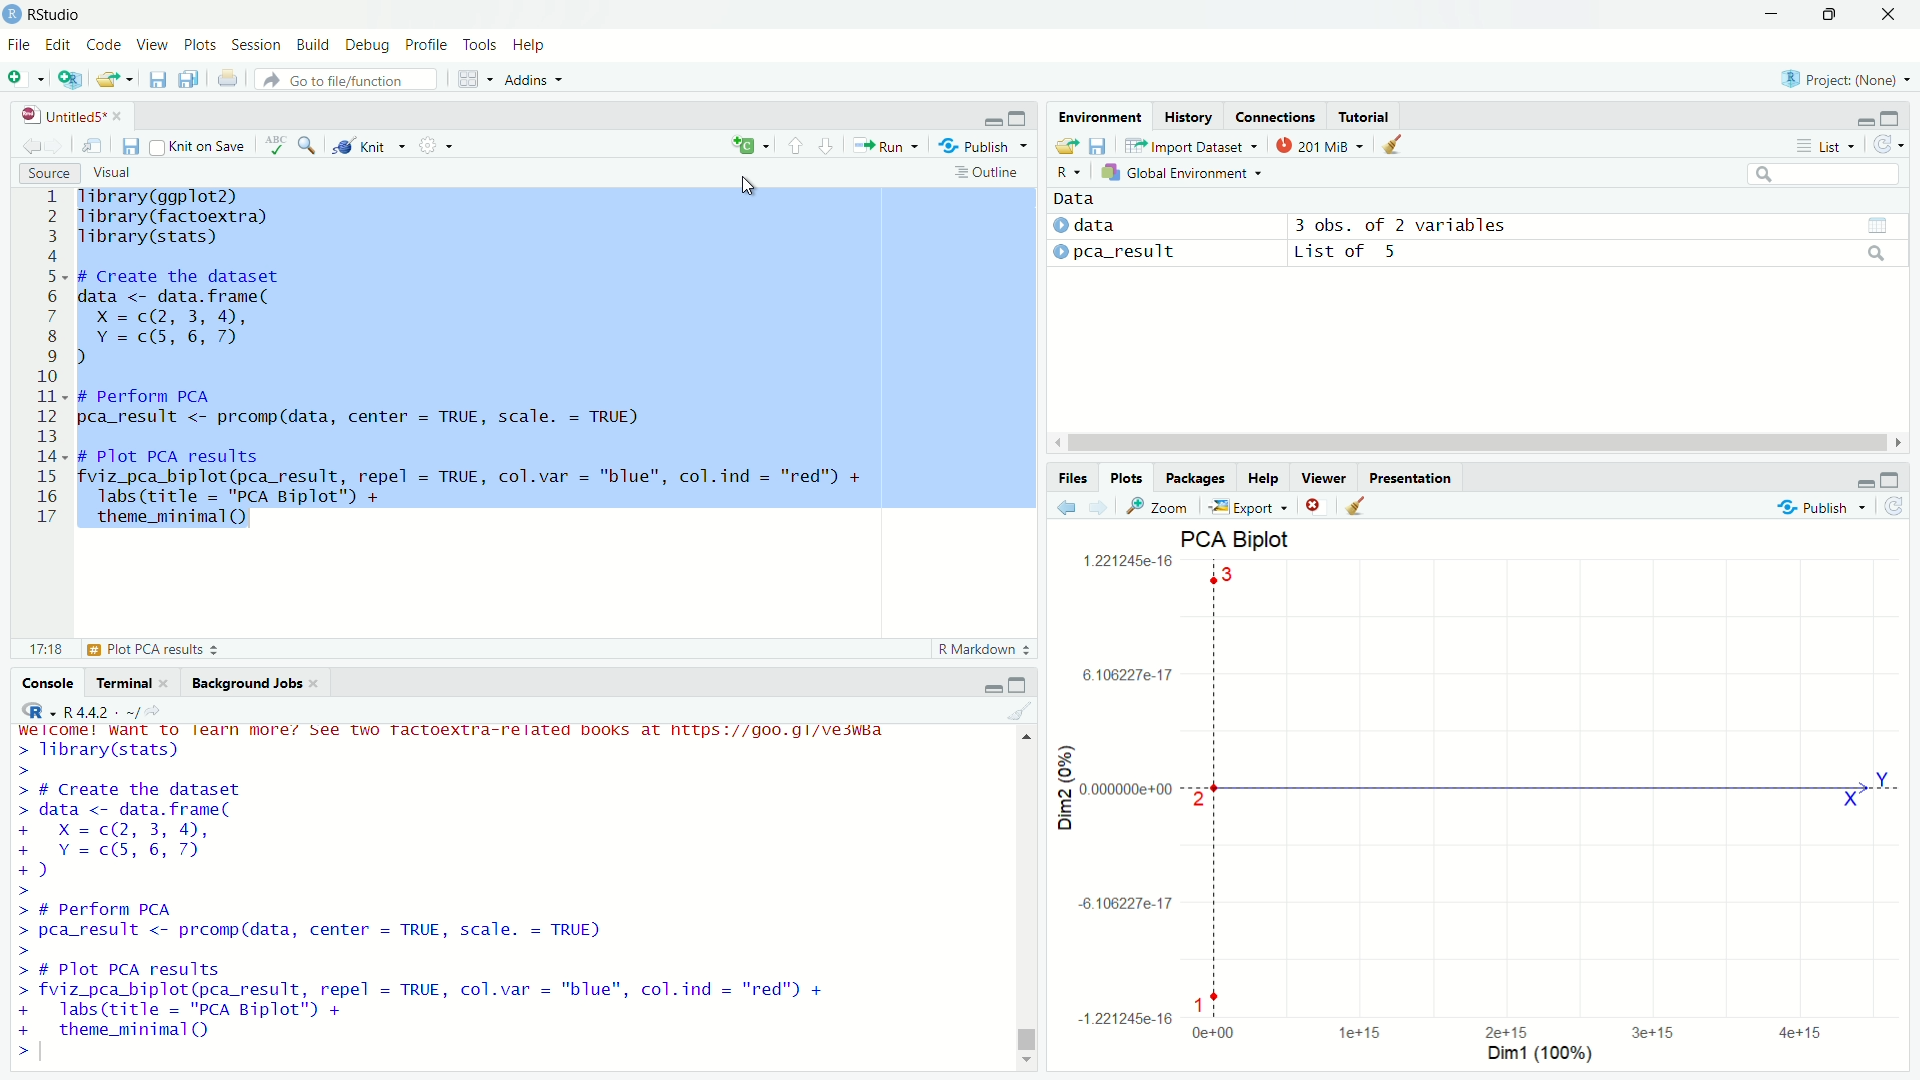 The width and height of the screenshot is (1920, 1080). Describe the element at coordinates (1863, 478) in the screenshot. I see `minimize` at that location.